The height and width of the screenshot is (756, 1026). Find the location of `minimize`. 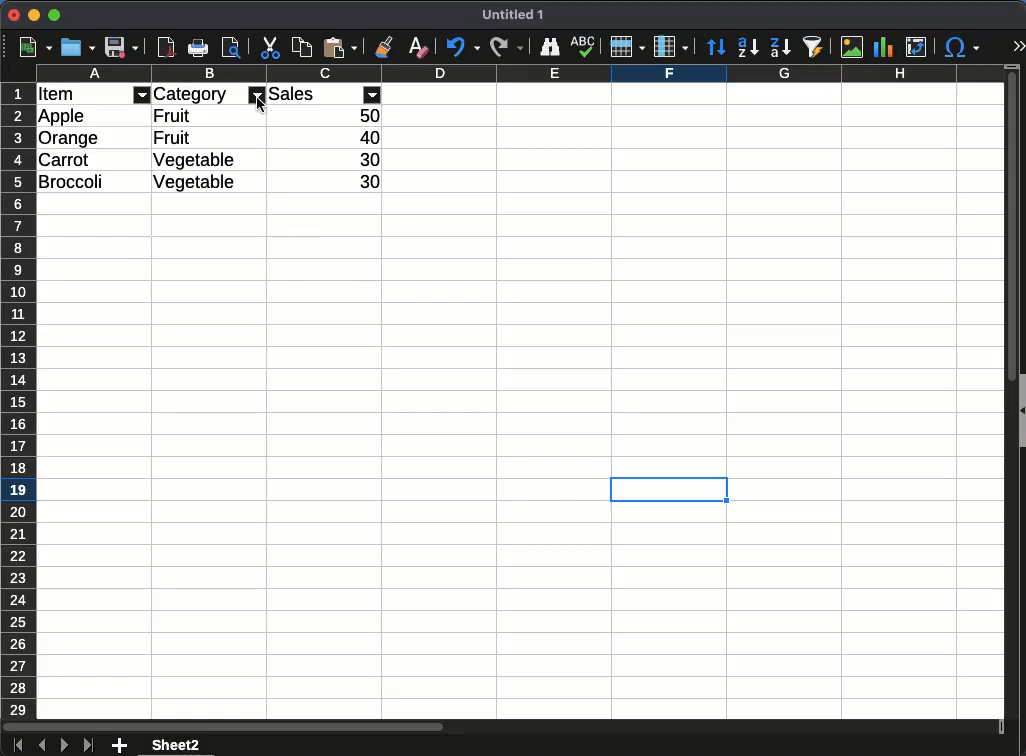

minimize is located at coordinates (34, 15).